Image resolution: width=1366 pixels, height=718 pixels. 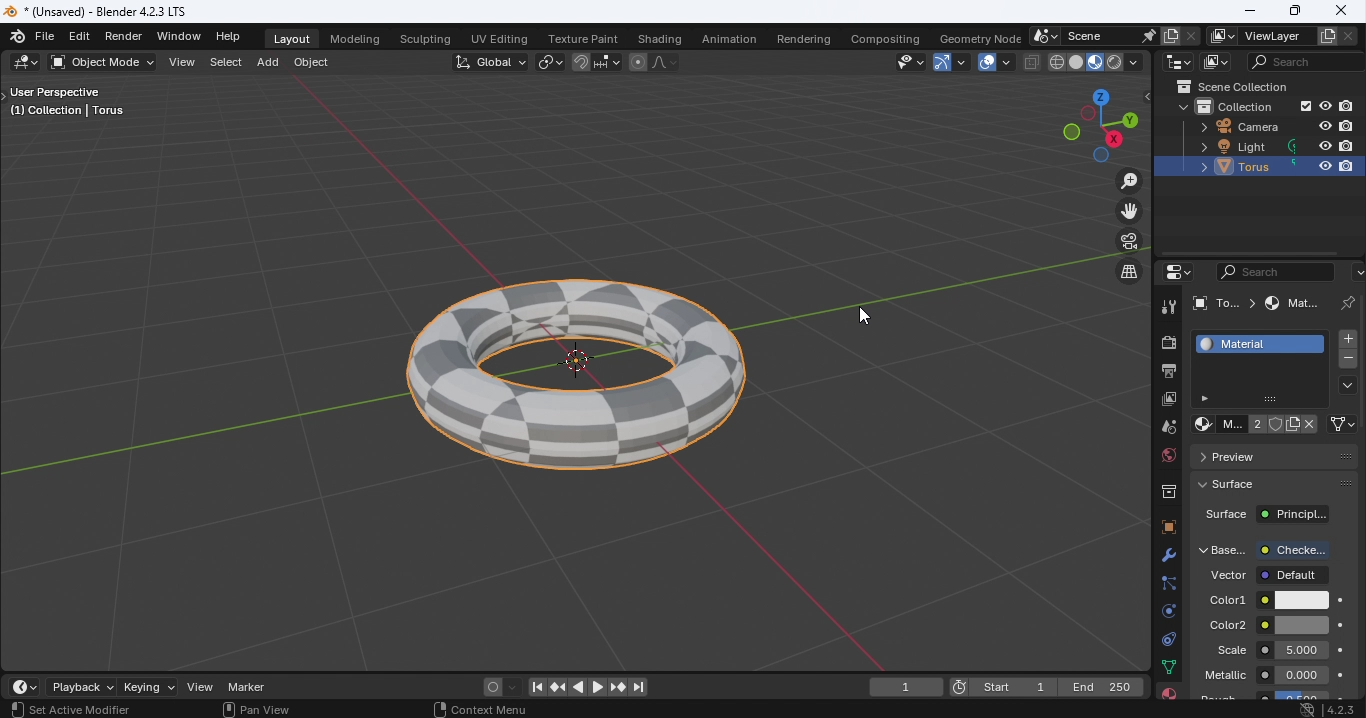 What do you see at coordinates (1226, 87) in the screenshot?
I see `Scene collection` at bounding box center [1226, 87].